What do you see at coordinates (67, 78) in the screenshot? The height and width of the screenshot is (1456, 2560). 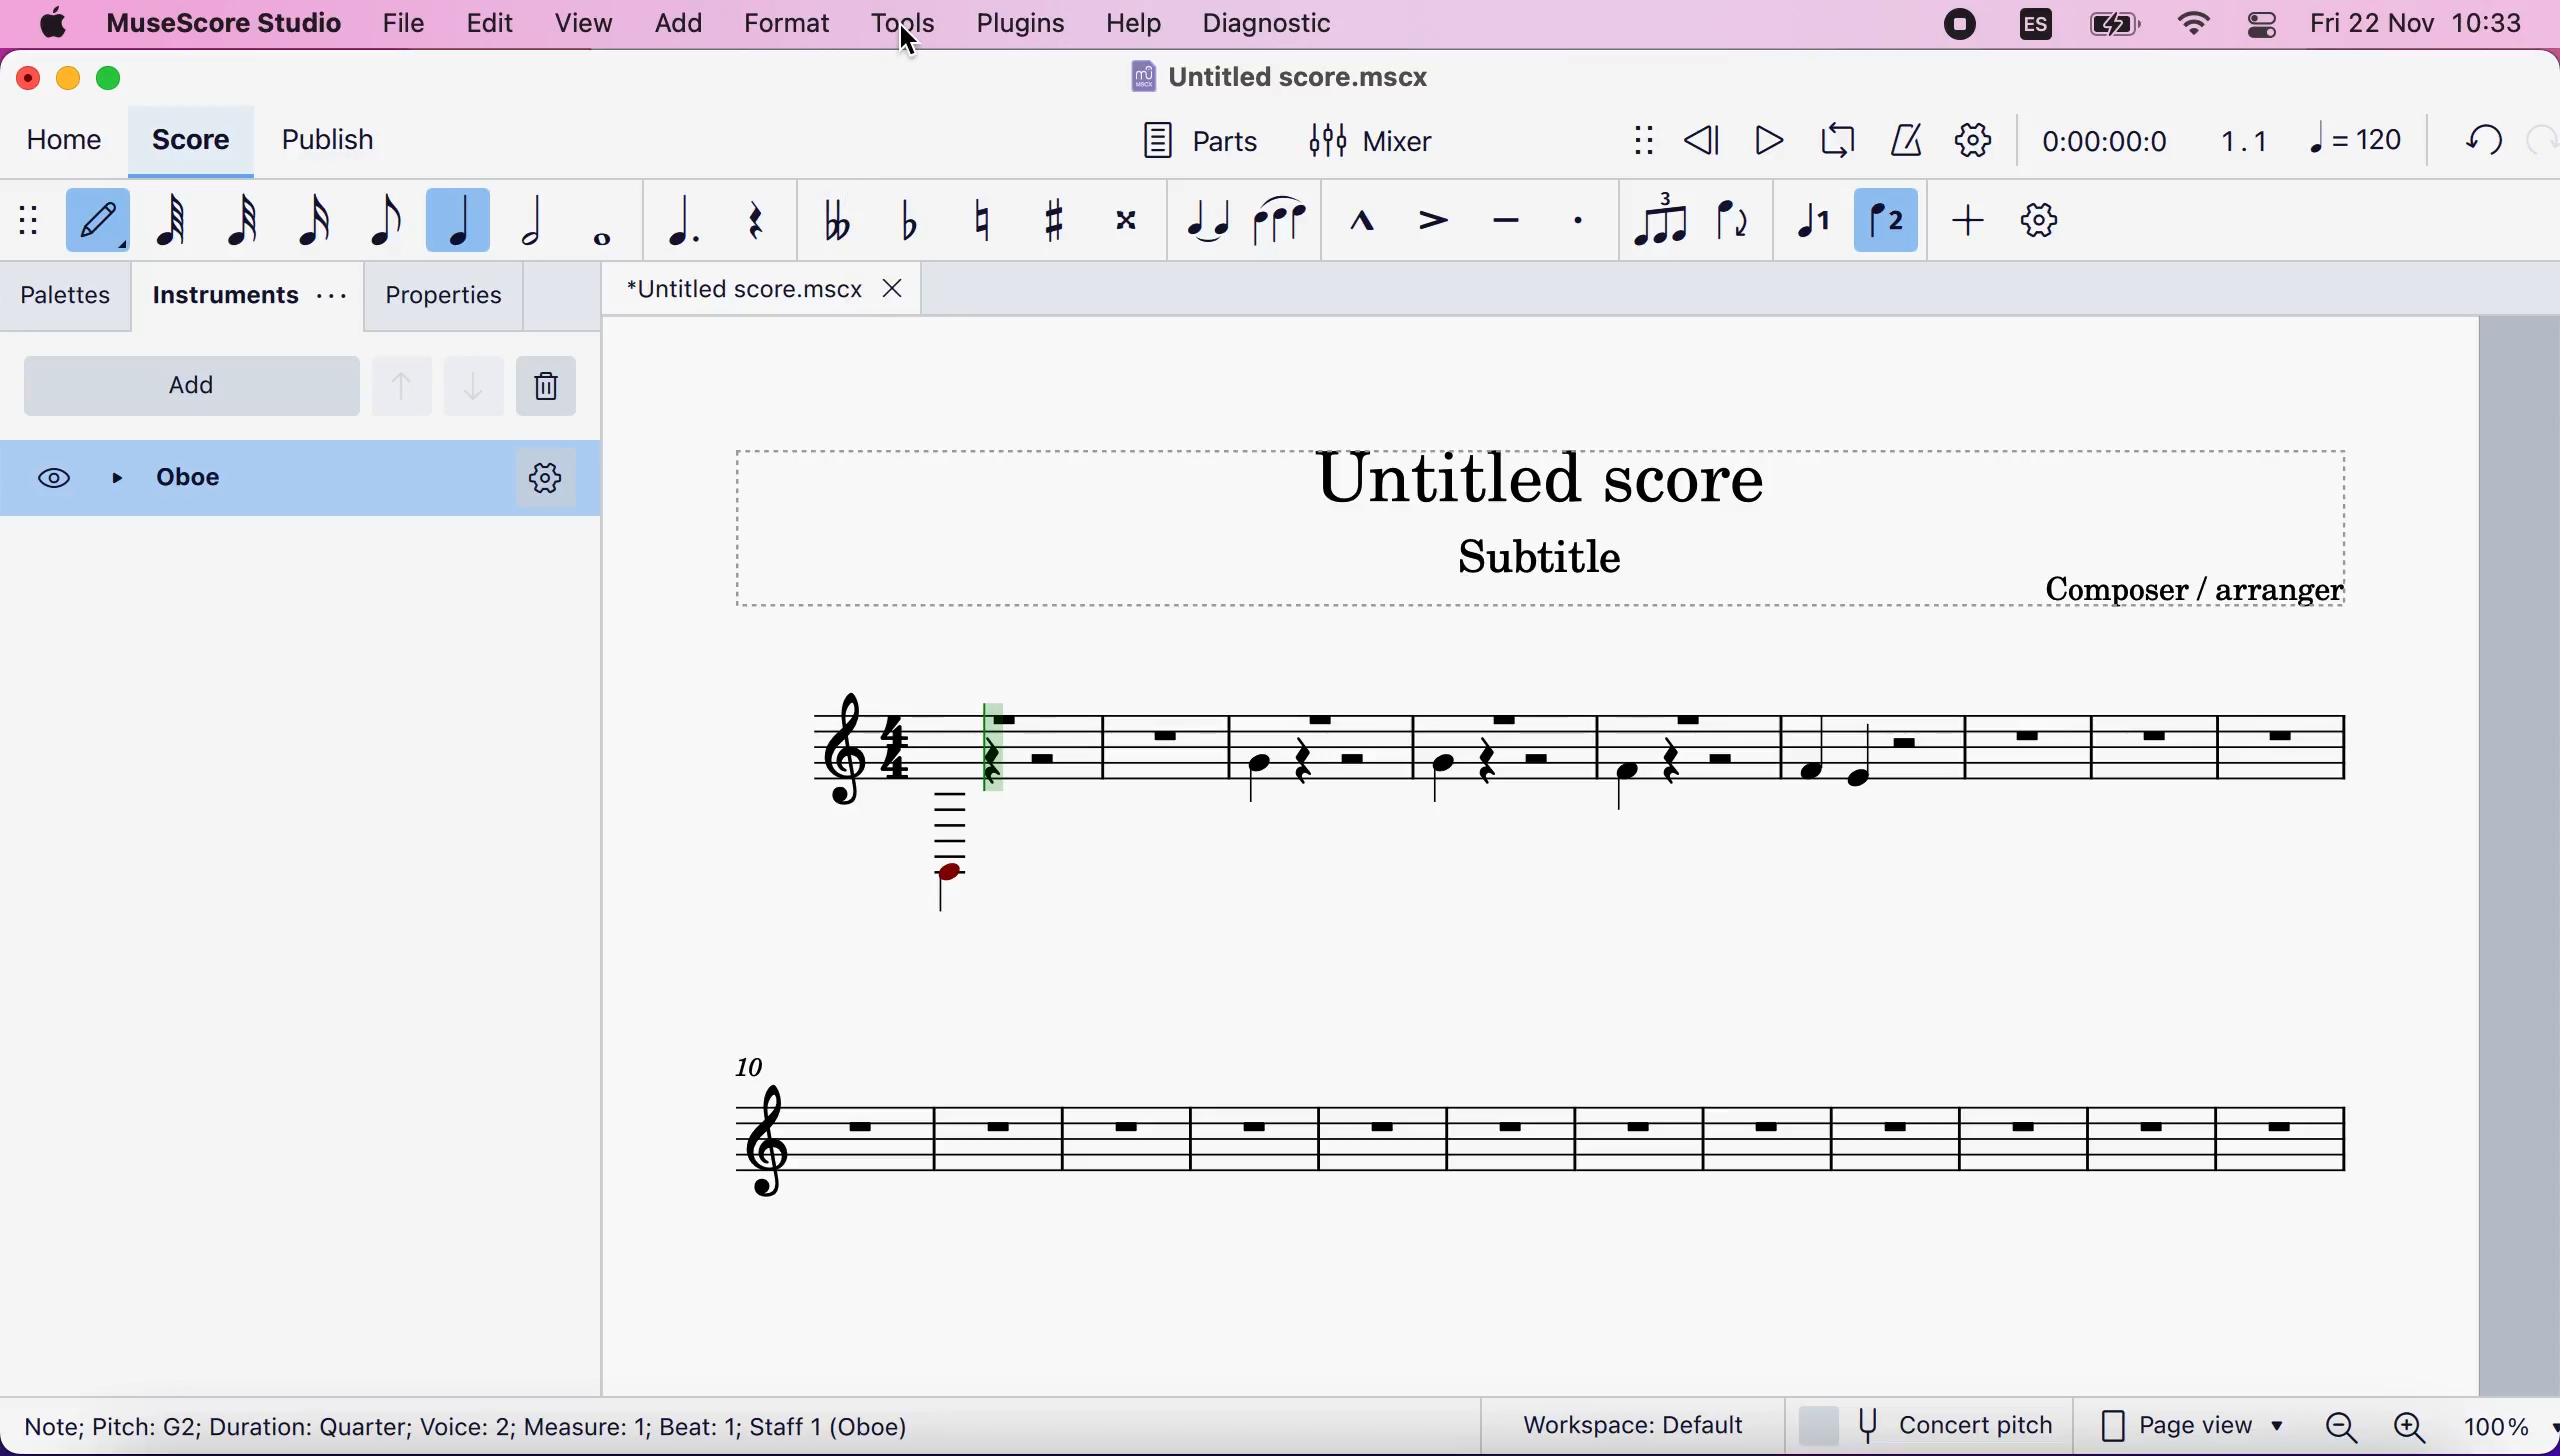 I see `minimize` at bounding box center [67, 78].